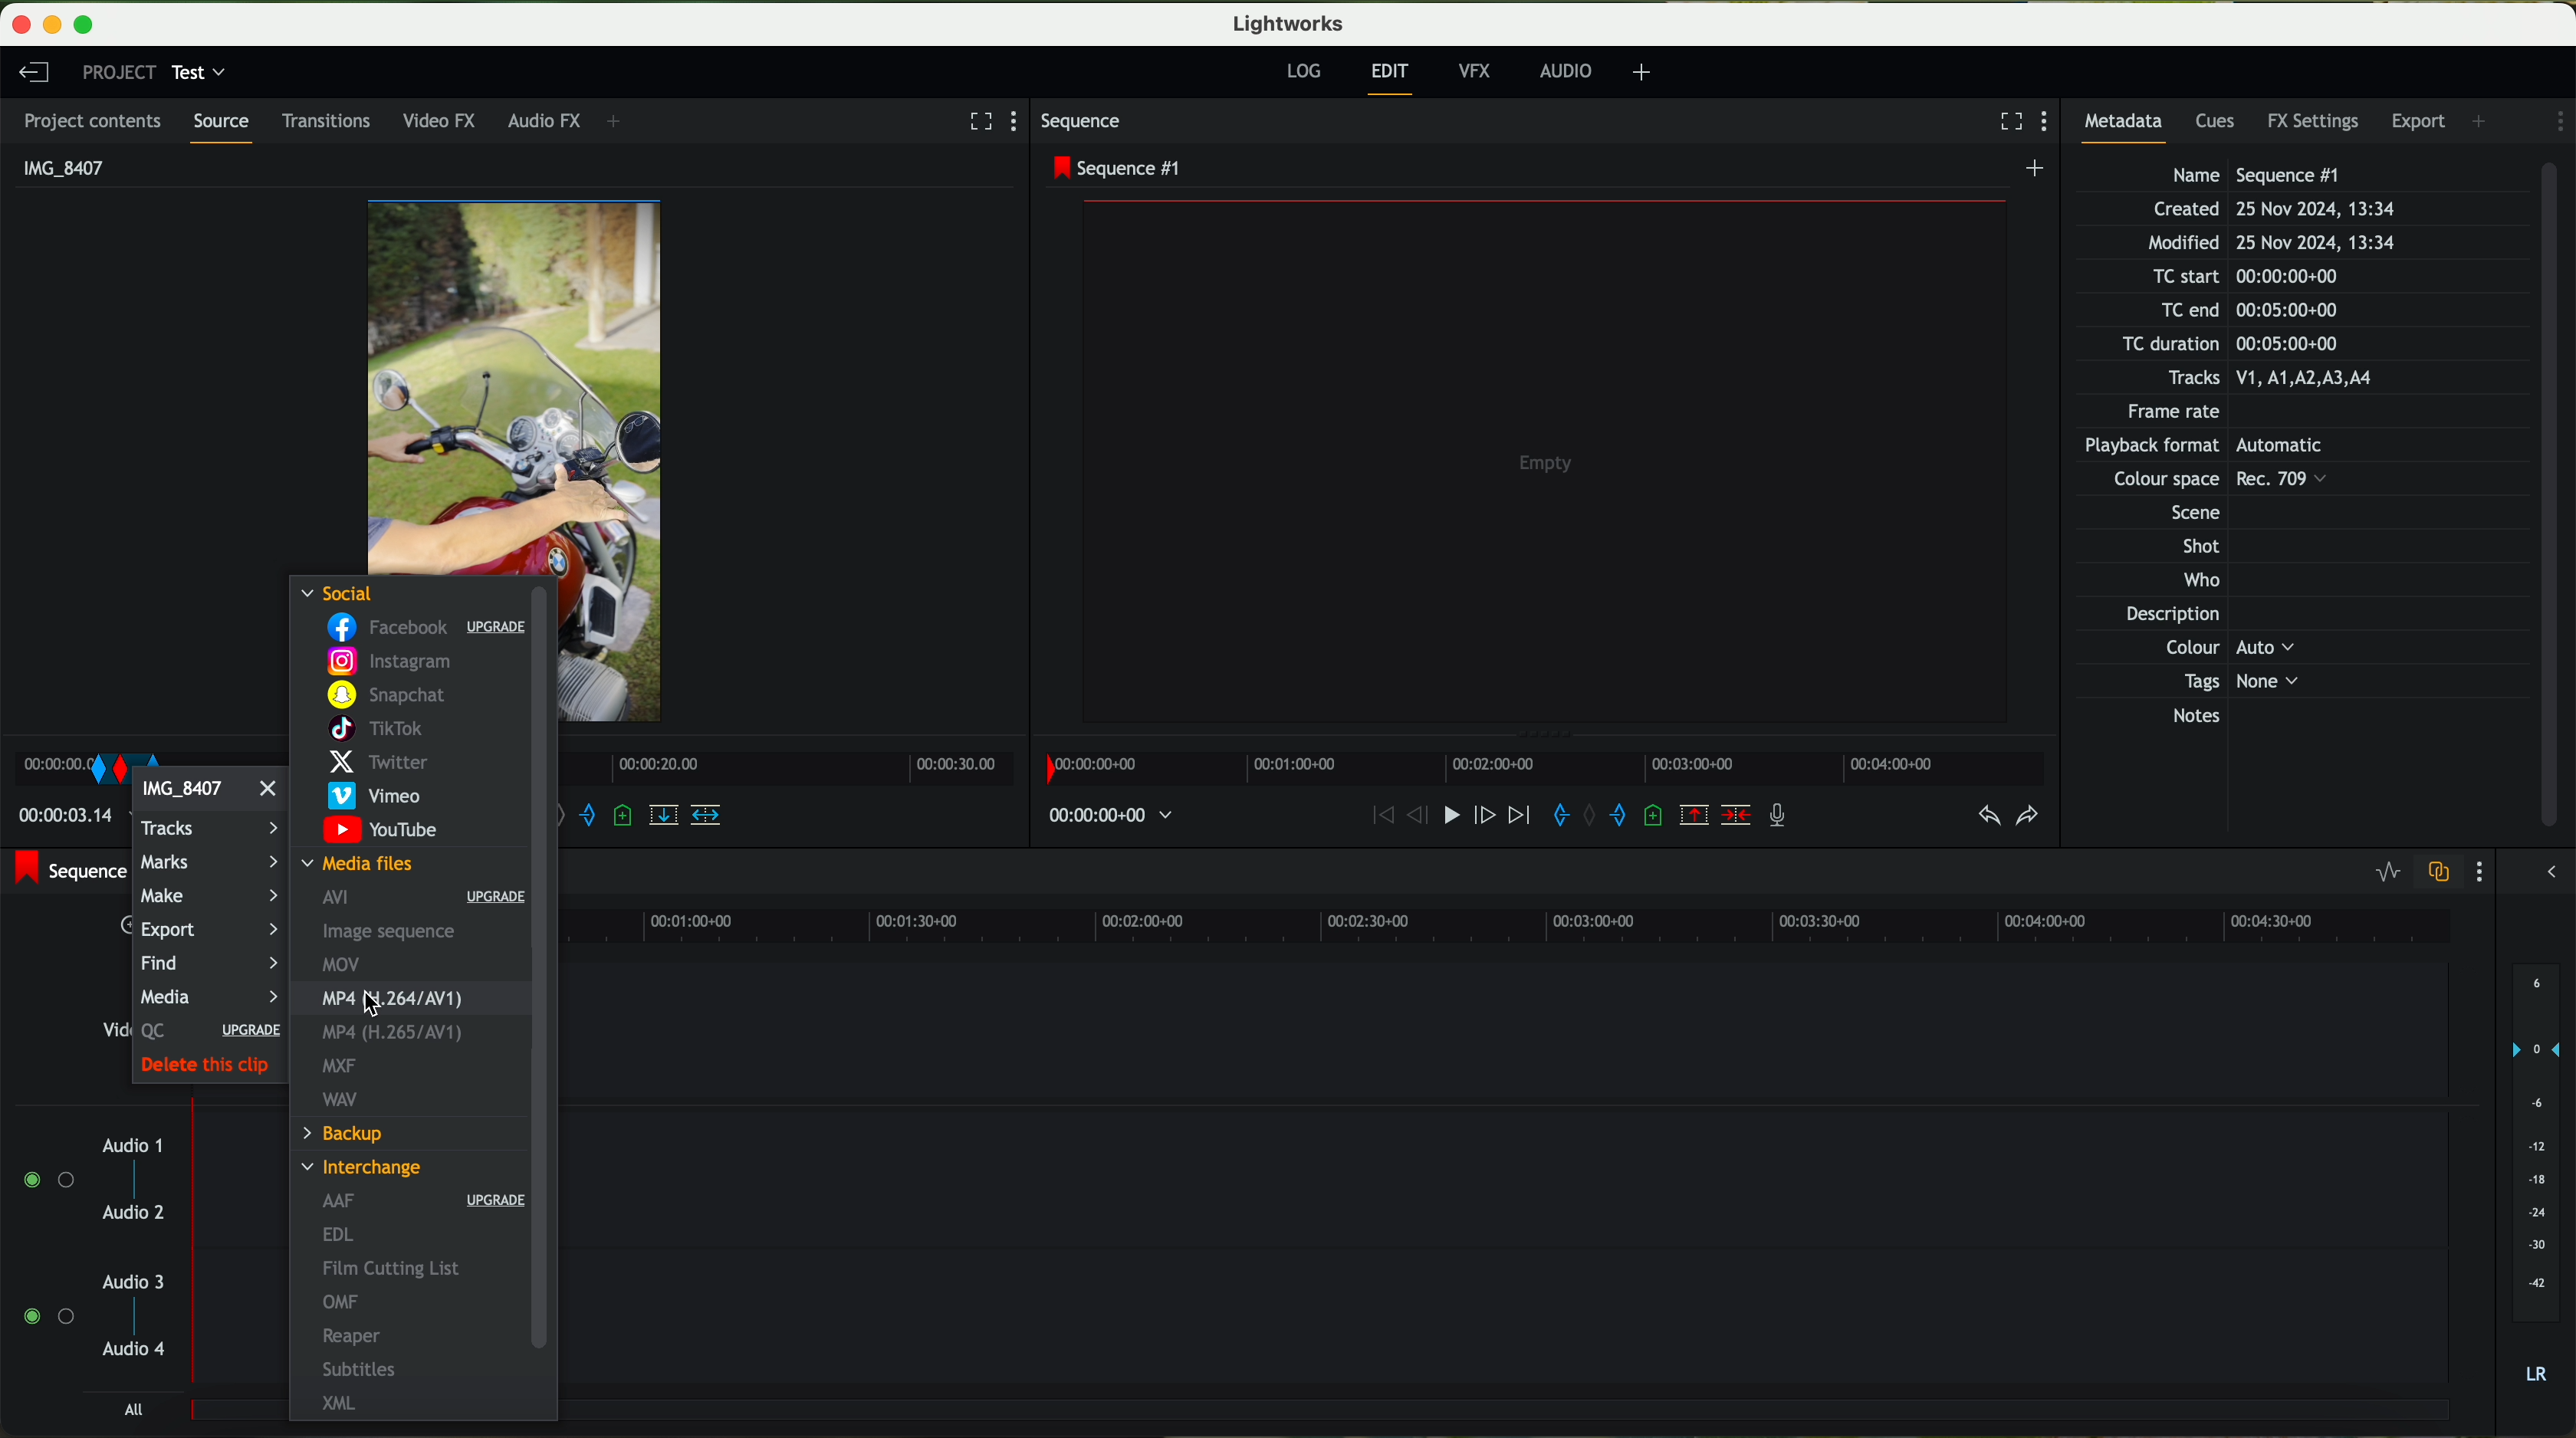  Describe the element at coordinates (2186, 510) in the screenshot. I see `` at that location.